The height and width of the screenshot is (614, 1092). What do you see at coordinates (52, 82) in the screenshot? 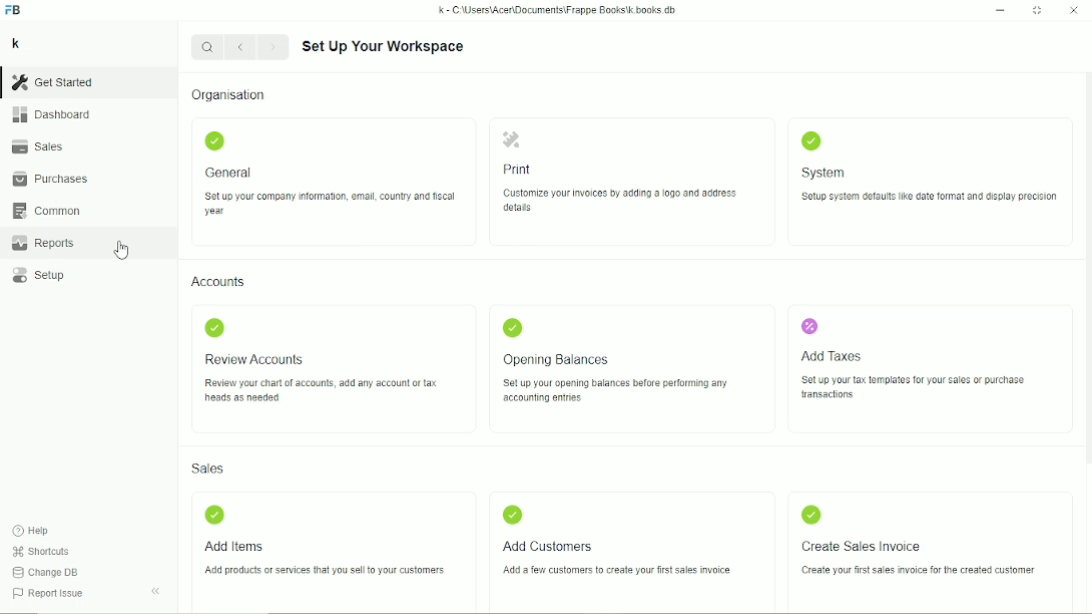
I see `Get started` at bounding box center [52, 82].